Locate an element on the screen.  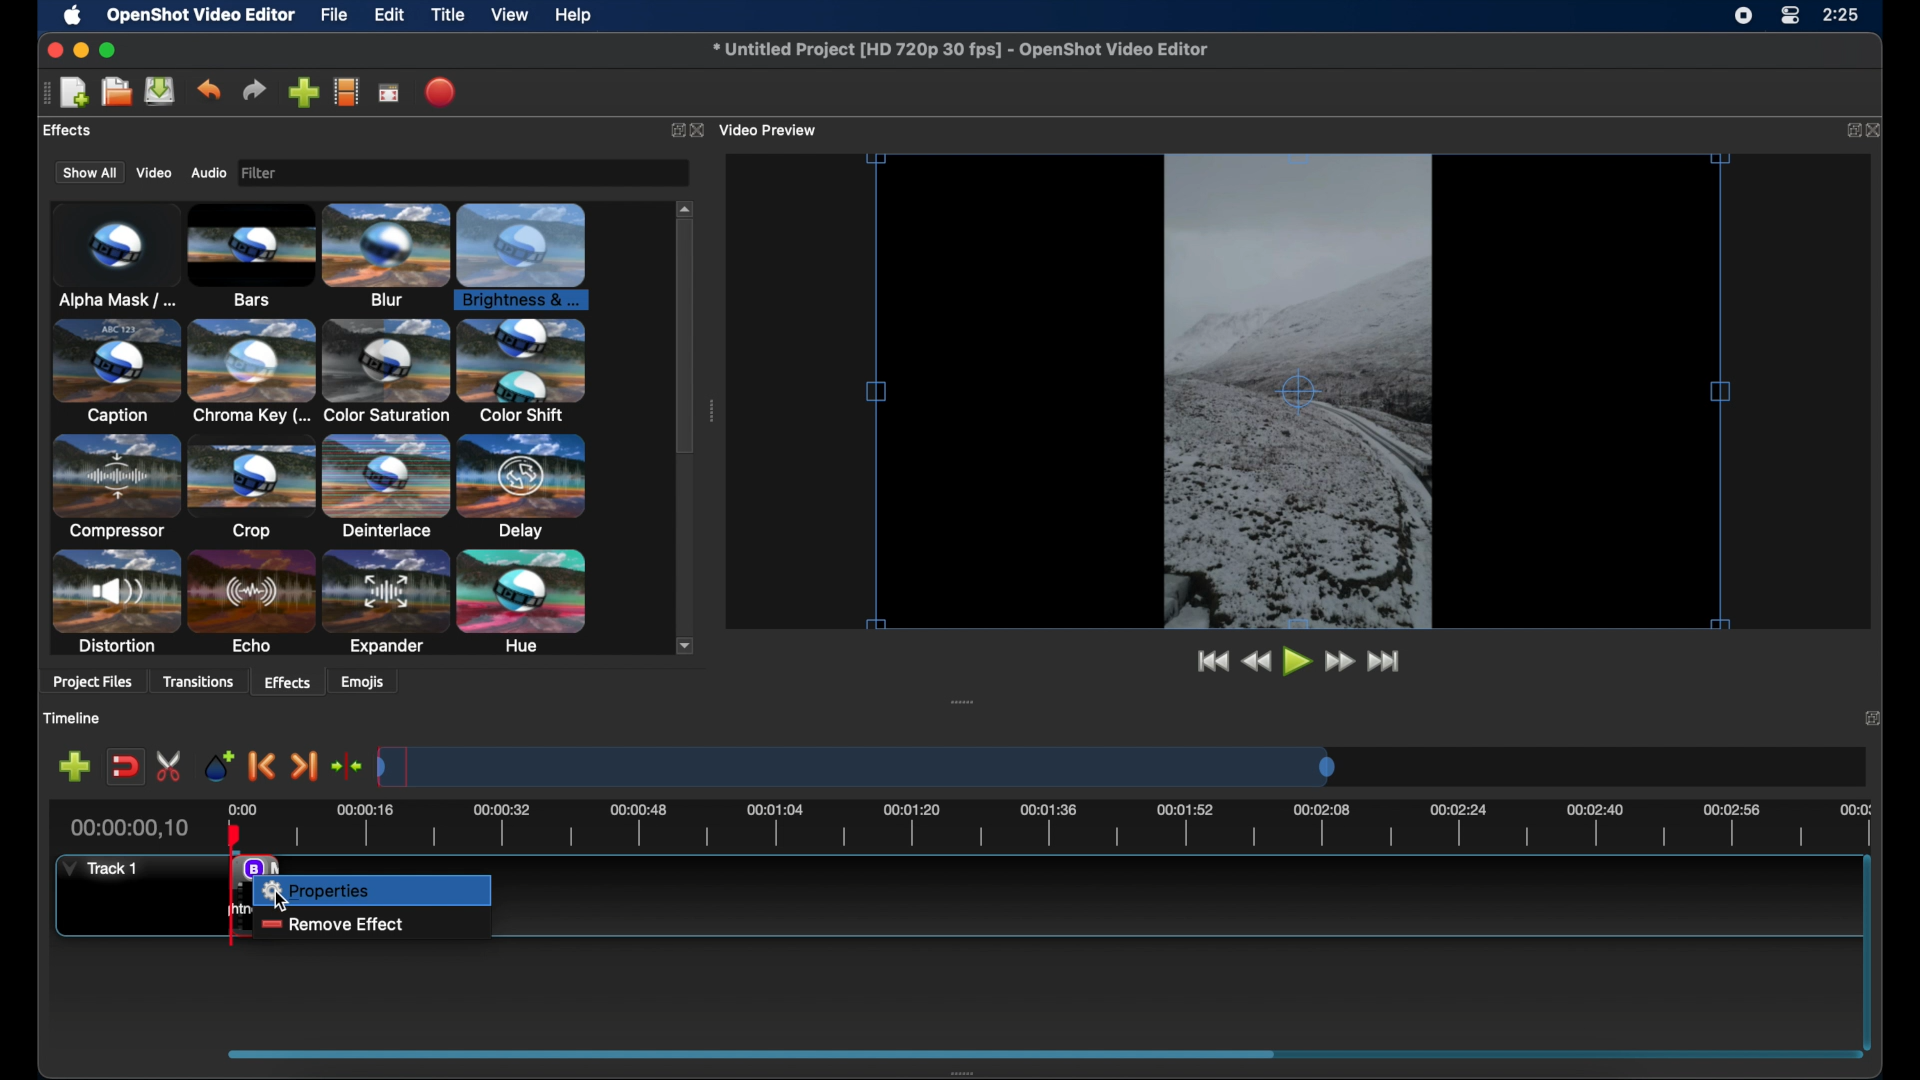
expand is located at coordinates (1850, 131).